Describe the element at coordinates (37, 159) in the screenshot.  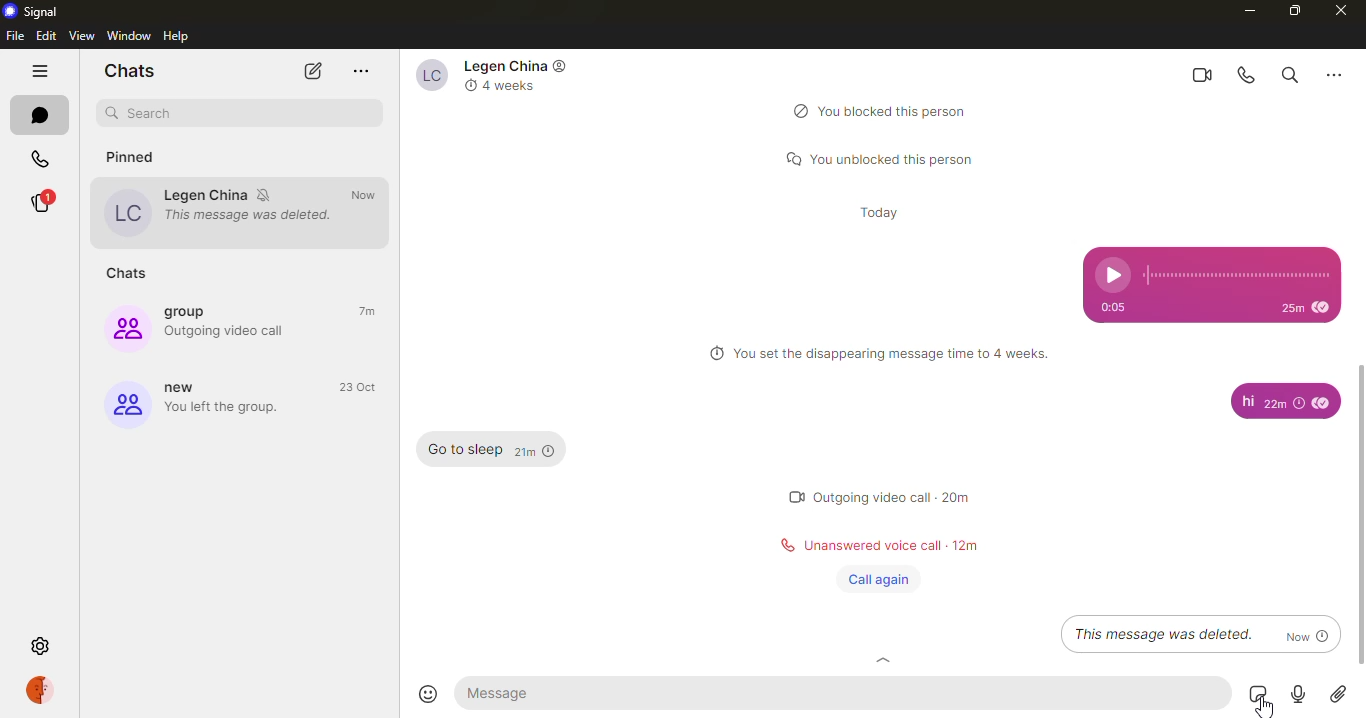
I see `calls` at that location.